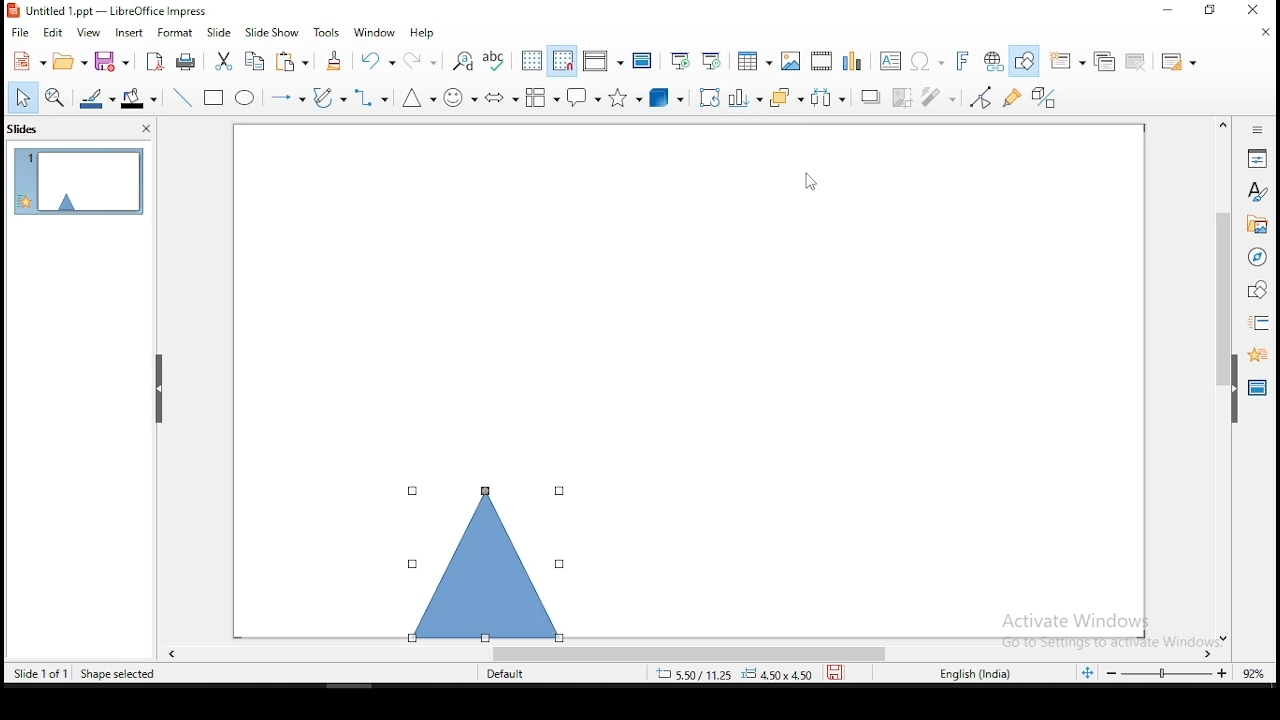 The width and height of the screenshot is (1280, 720). I want to click on mouse pointer, so click(811, 182).